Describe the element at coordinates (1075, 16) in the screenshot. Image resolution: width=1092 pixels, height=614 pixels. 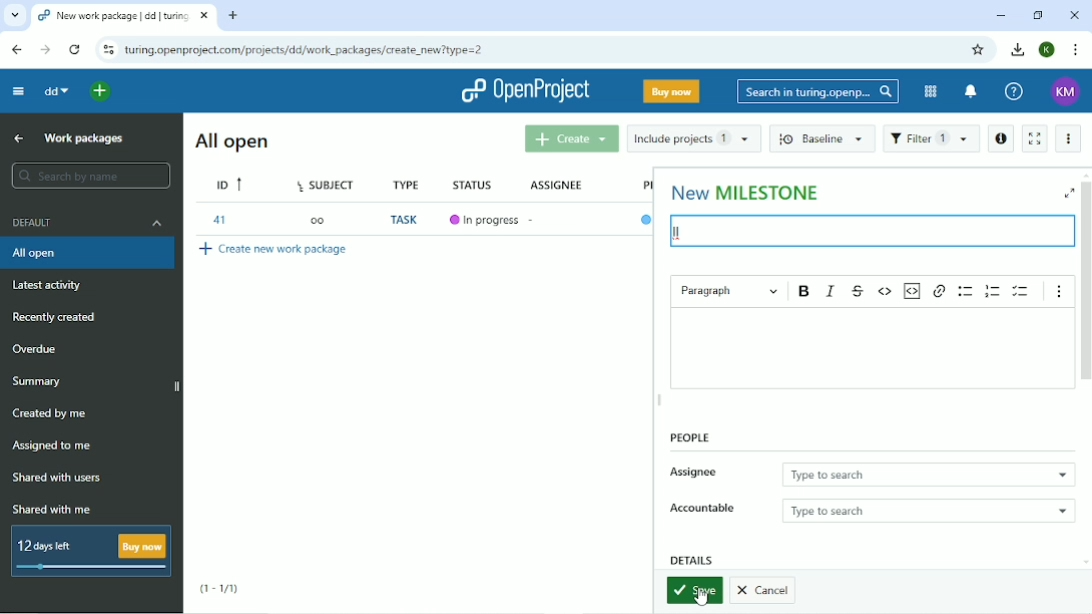
I see `Close` at that location.